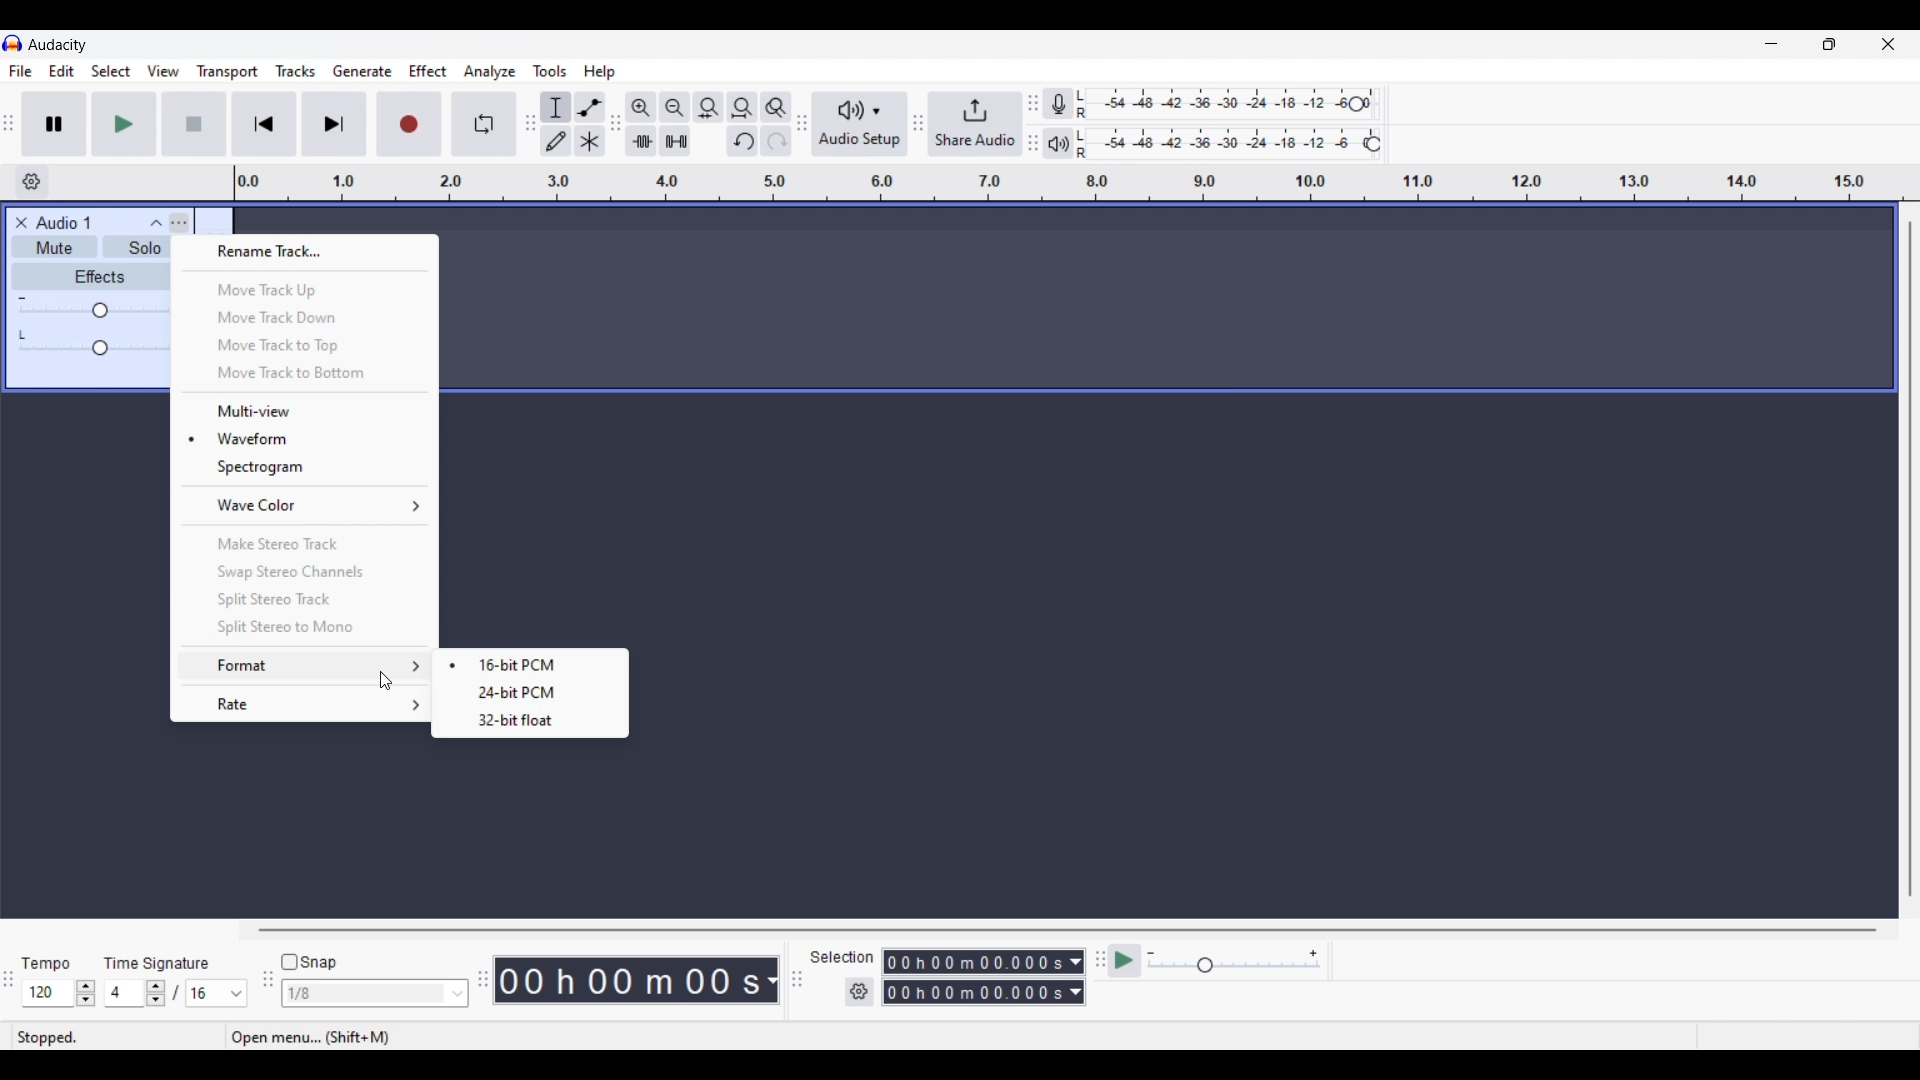 The image size is (1920, 1080). Describe the element at coordinates (975, 124) in the screenshot. I see `Share audio` at that location.